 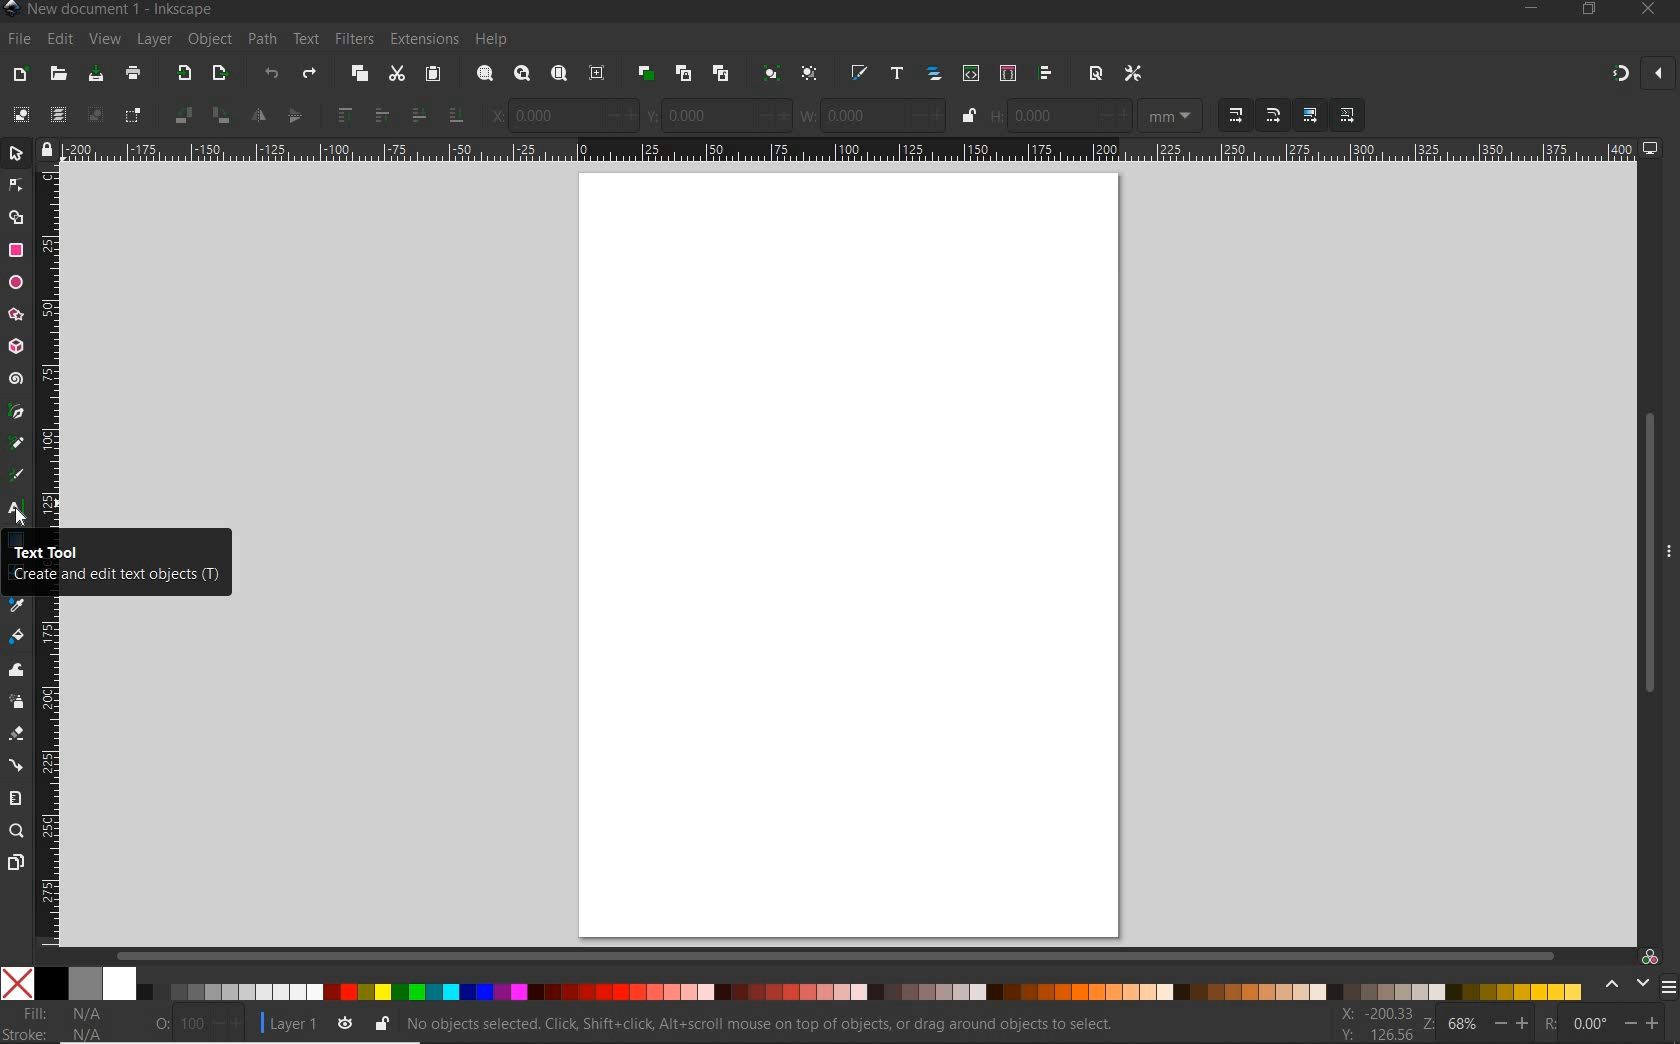 I want to click on open selectors, so click(x=1007, y=73).